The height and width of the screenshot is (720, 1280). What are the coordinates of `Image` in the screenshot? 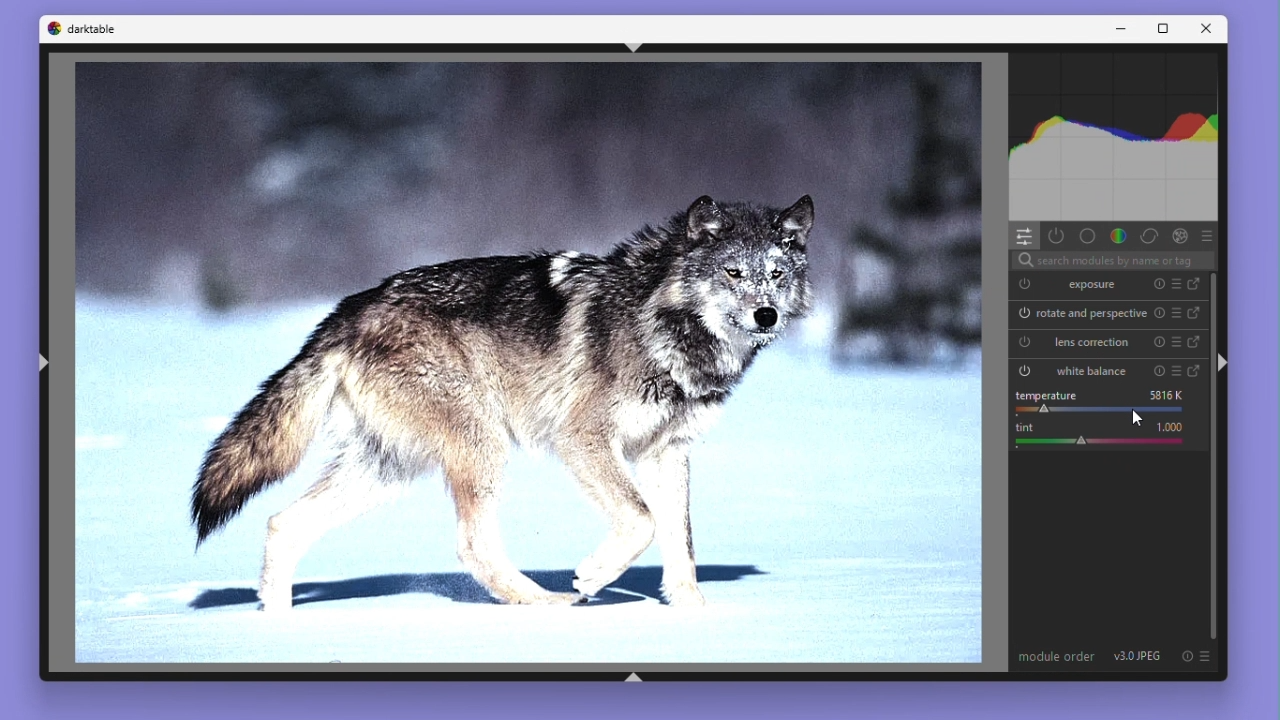 It's located at (531, 363).